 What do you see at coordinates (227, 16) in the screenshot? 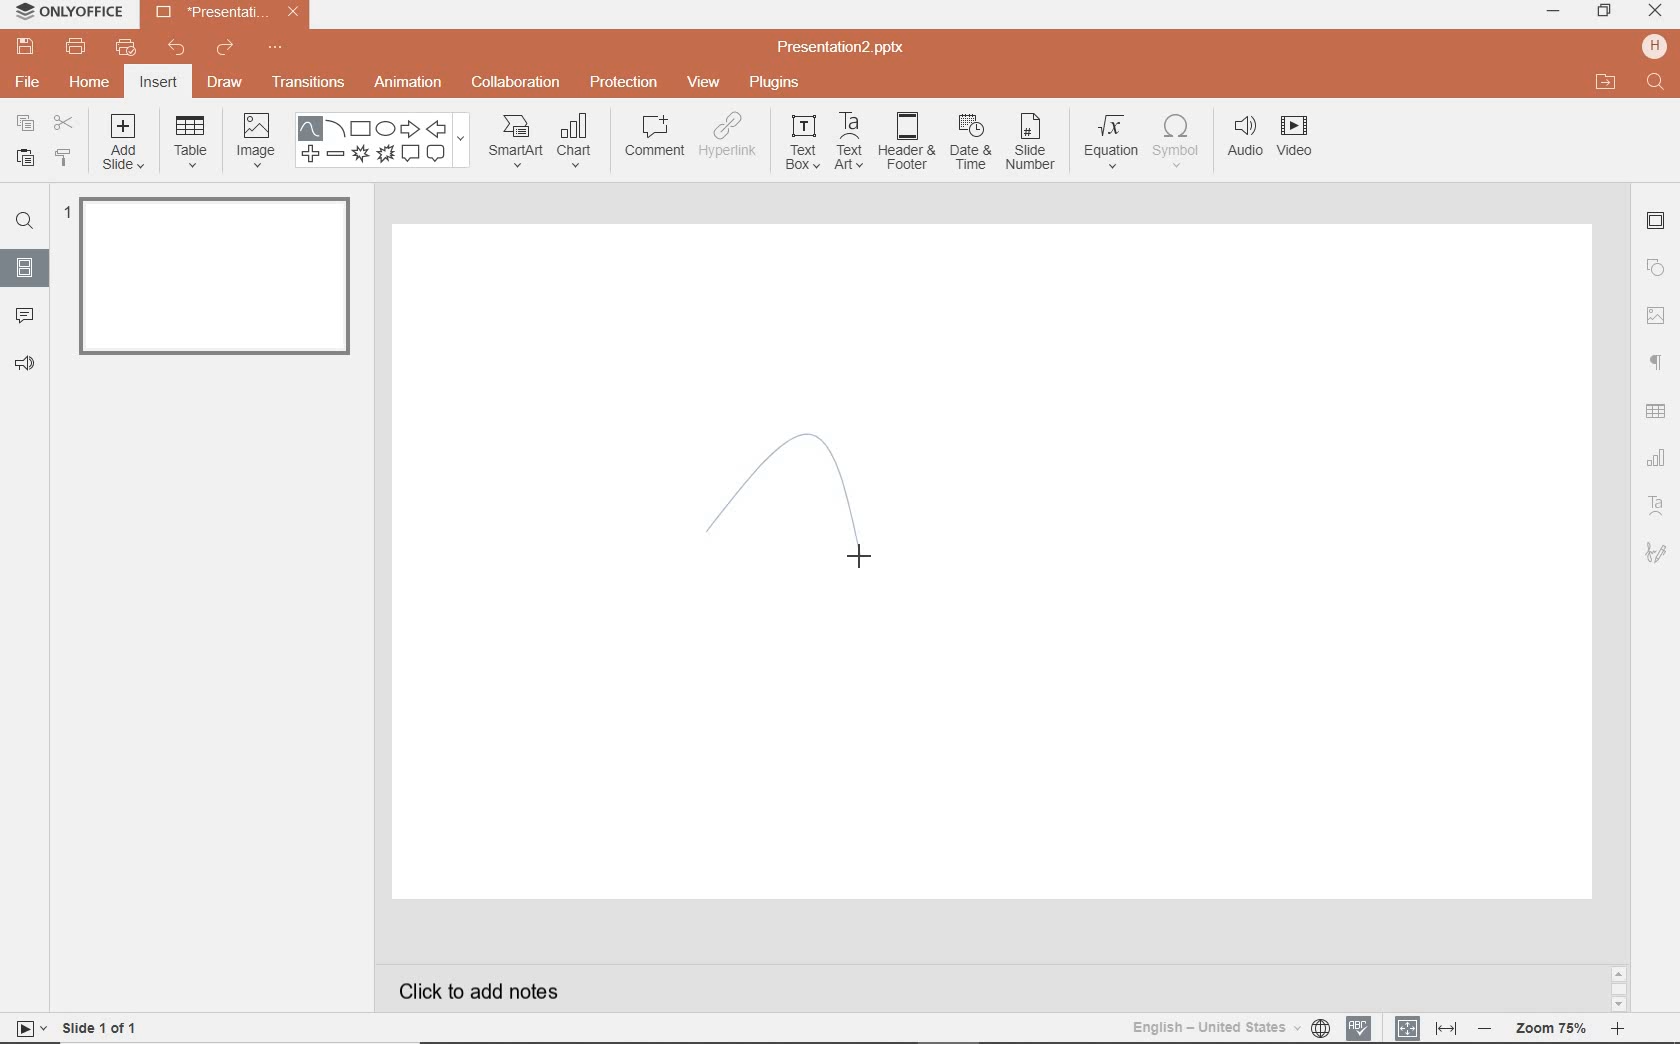
I see `Presentation2.pptx` at bounding box center [227, 16].